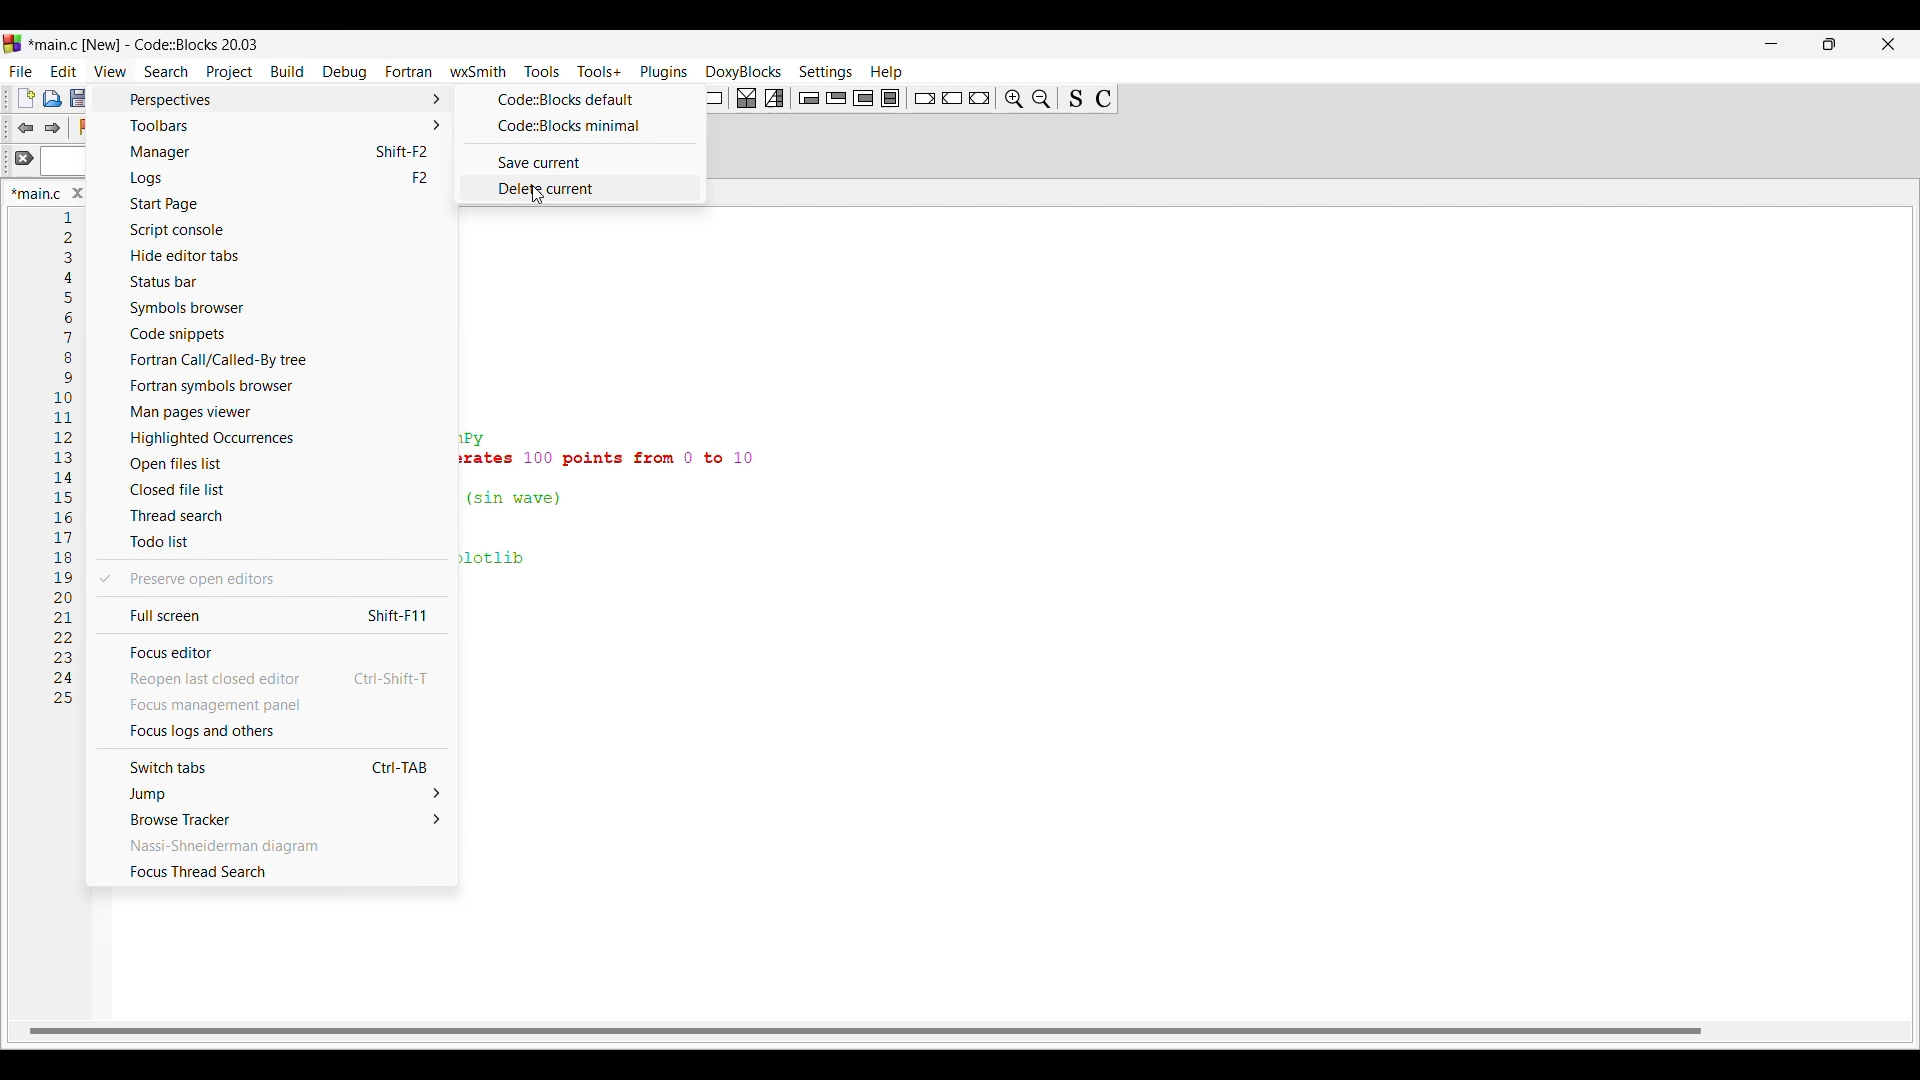 The height and width of the screenshot is (1080, 1920). What do you see at coordinates (826, 73) in the screenshot?
I see `Settings menu` at bounding box center [826, 73].